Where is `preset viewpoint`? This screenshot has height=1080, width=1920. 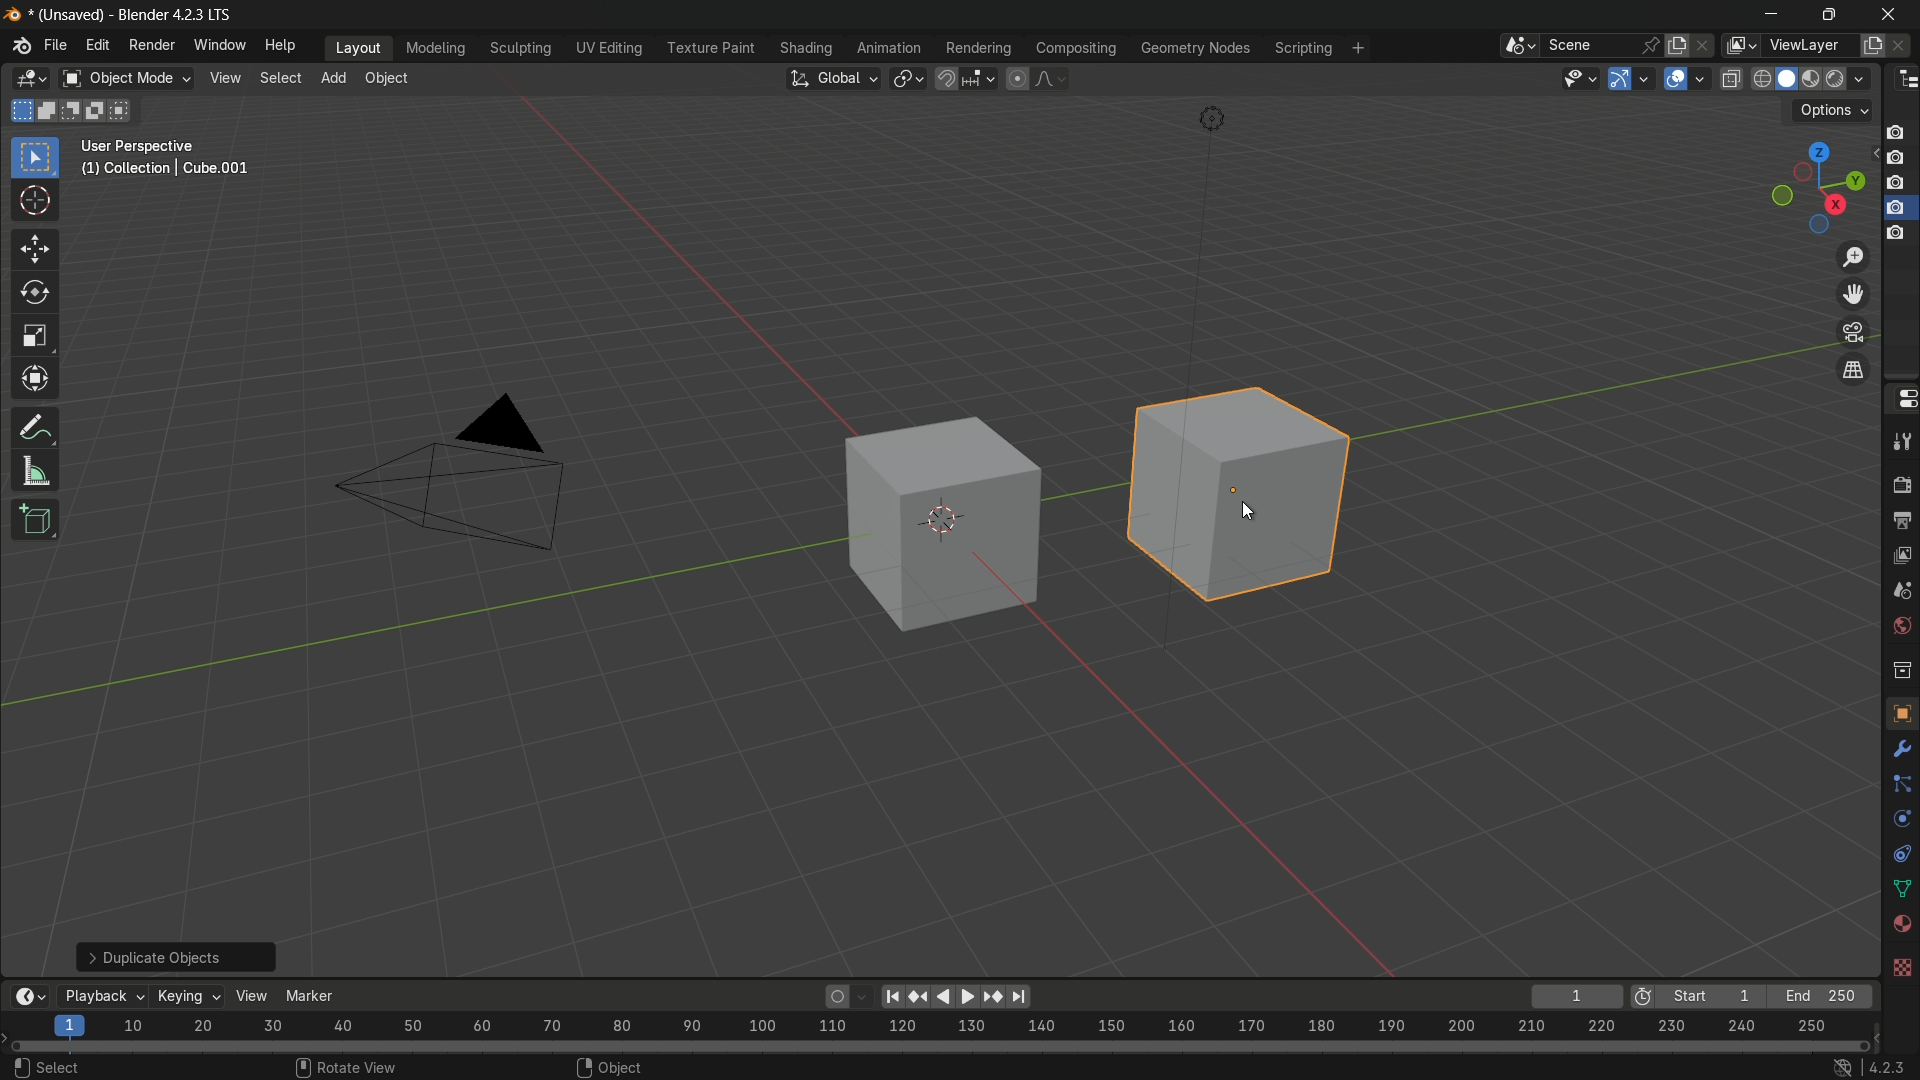
preset viewpoint is located at coordinates (1818, 187).